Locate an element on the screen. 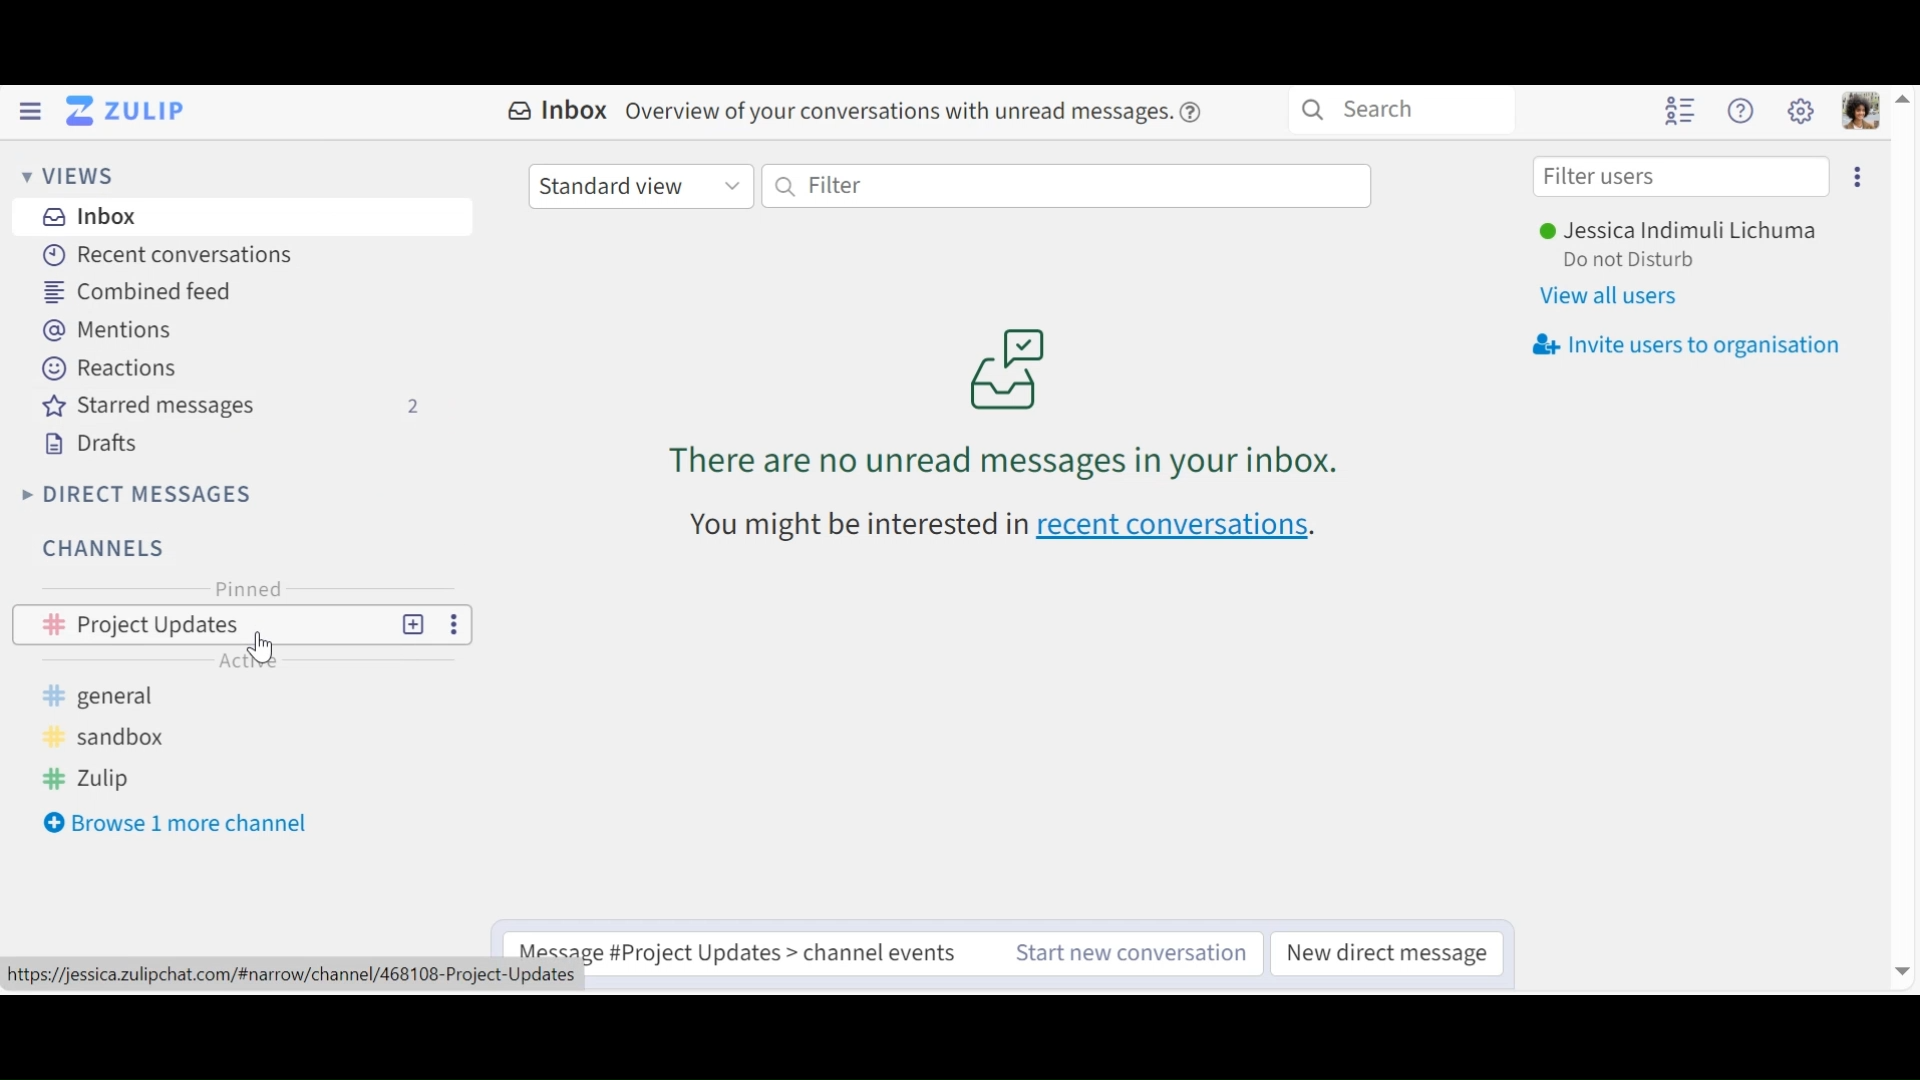  Combined feed is located at coordinates (135, 292).